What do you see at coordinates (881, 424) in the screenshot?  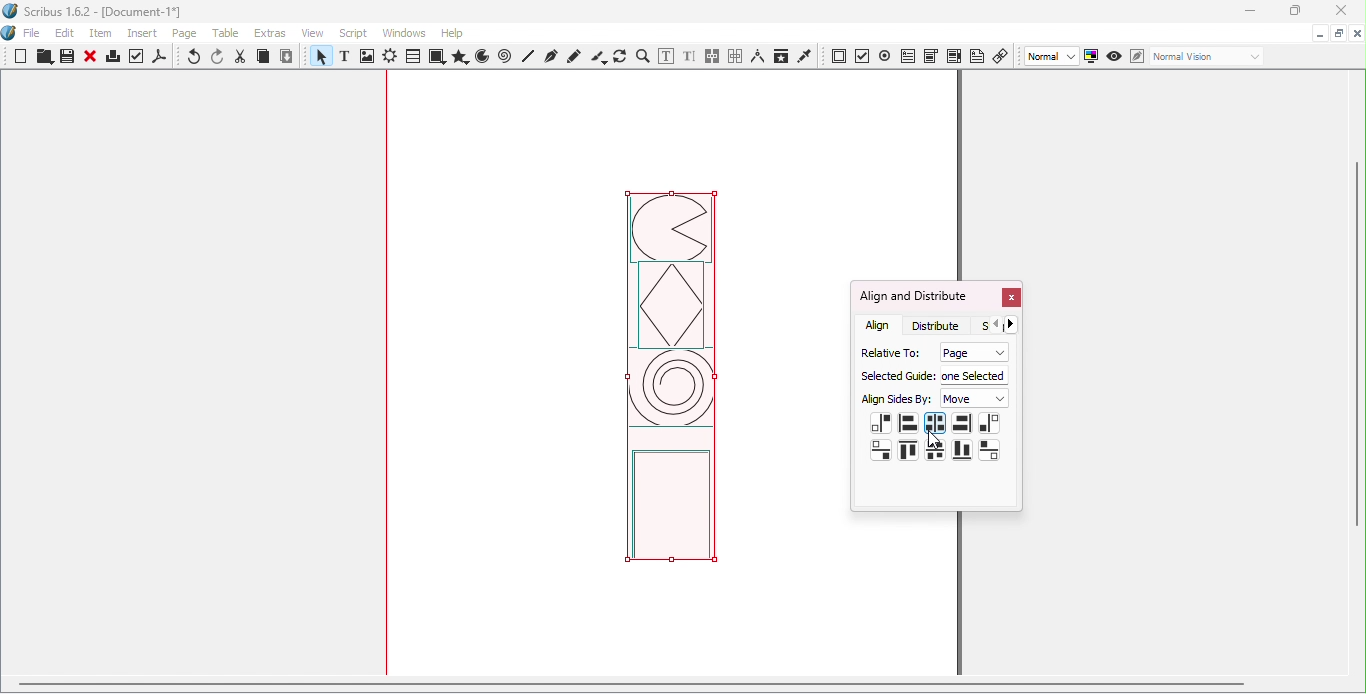 I see `Align right sides of the items to left sides of anchor` at bounding box center [881, 424].